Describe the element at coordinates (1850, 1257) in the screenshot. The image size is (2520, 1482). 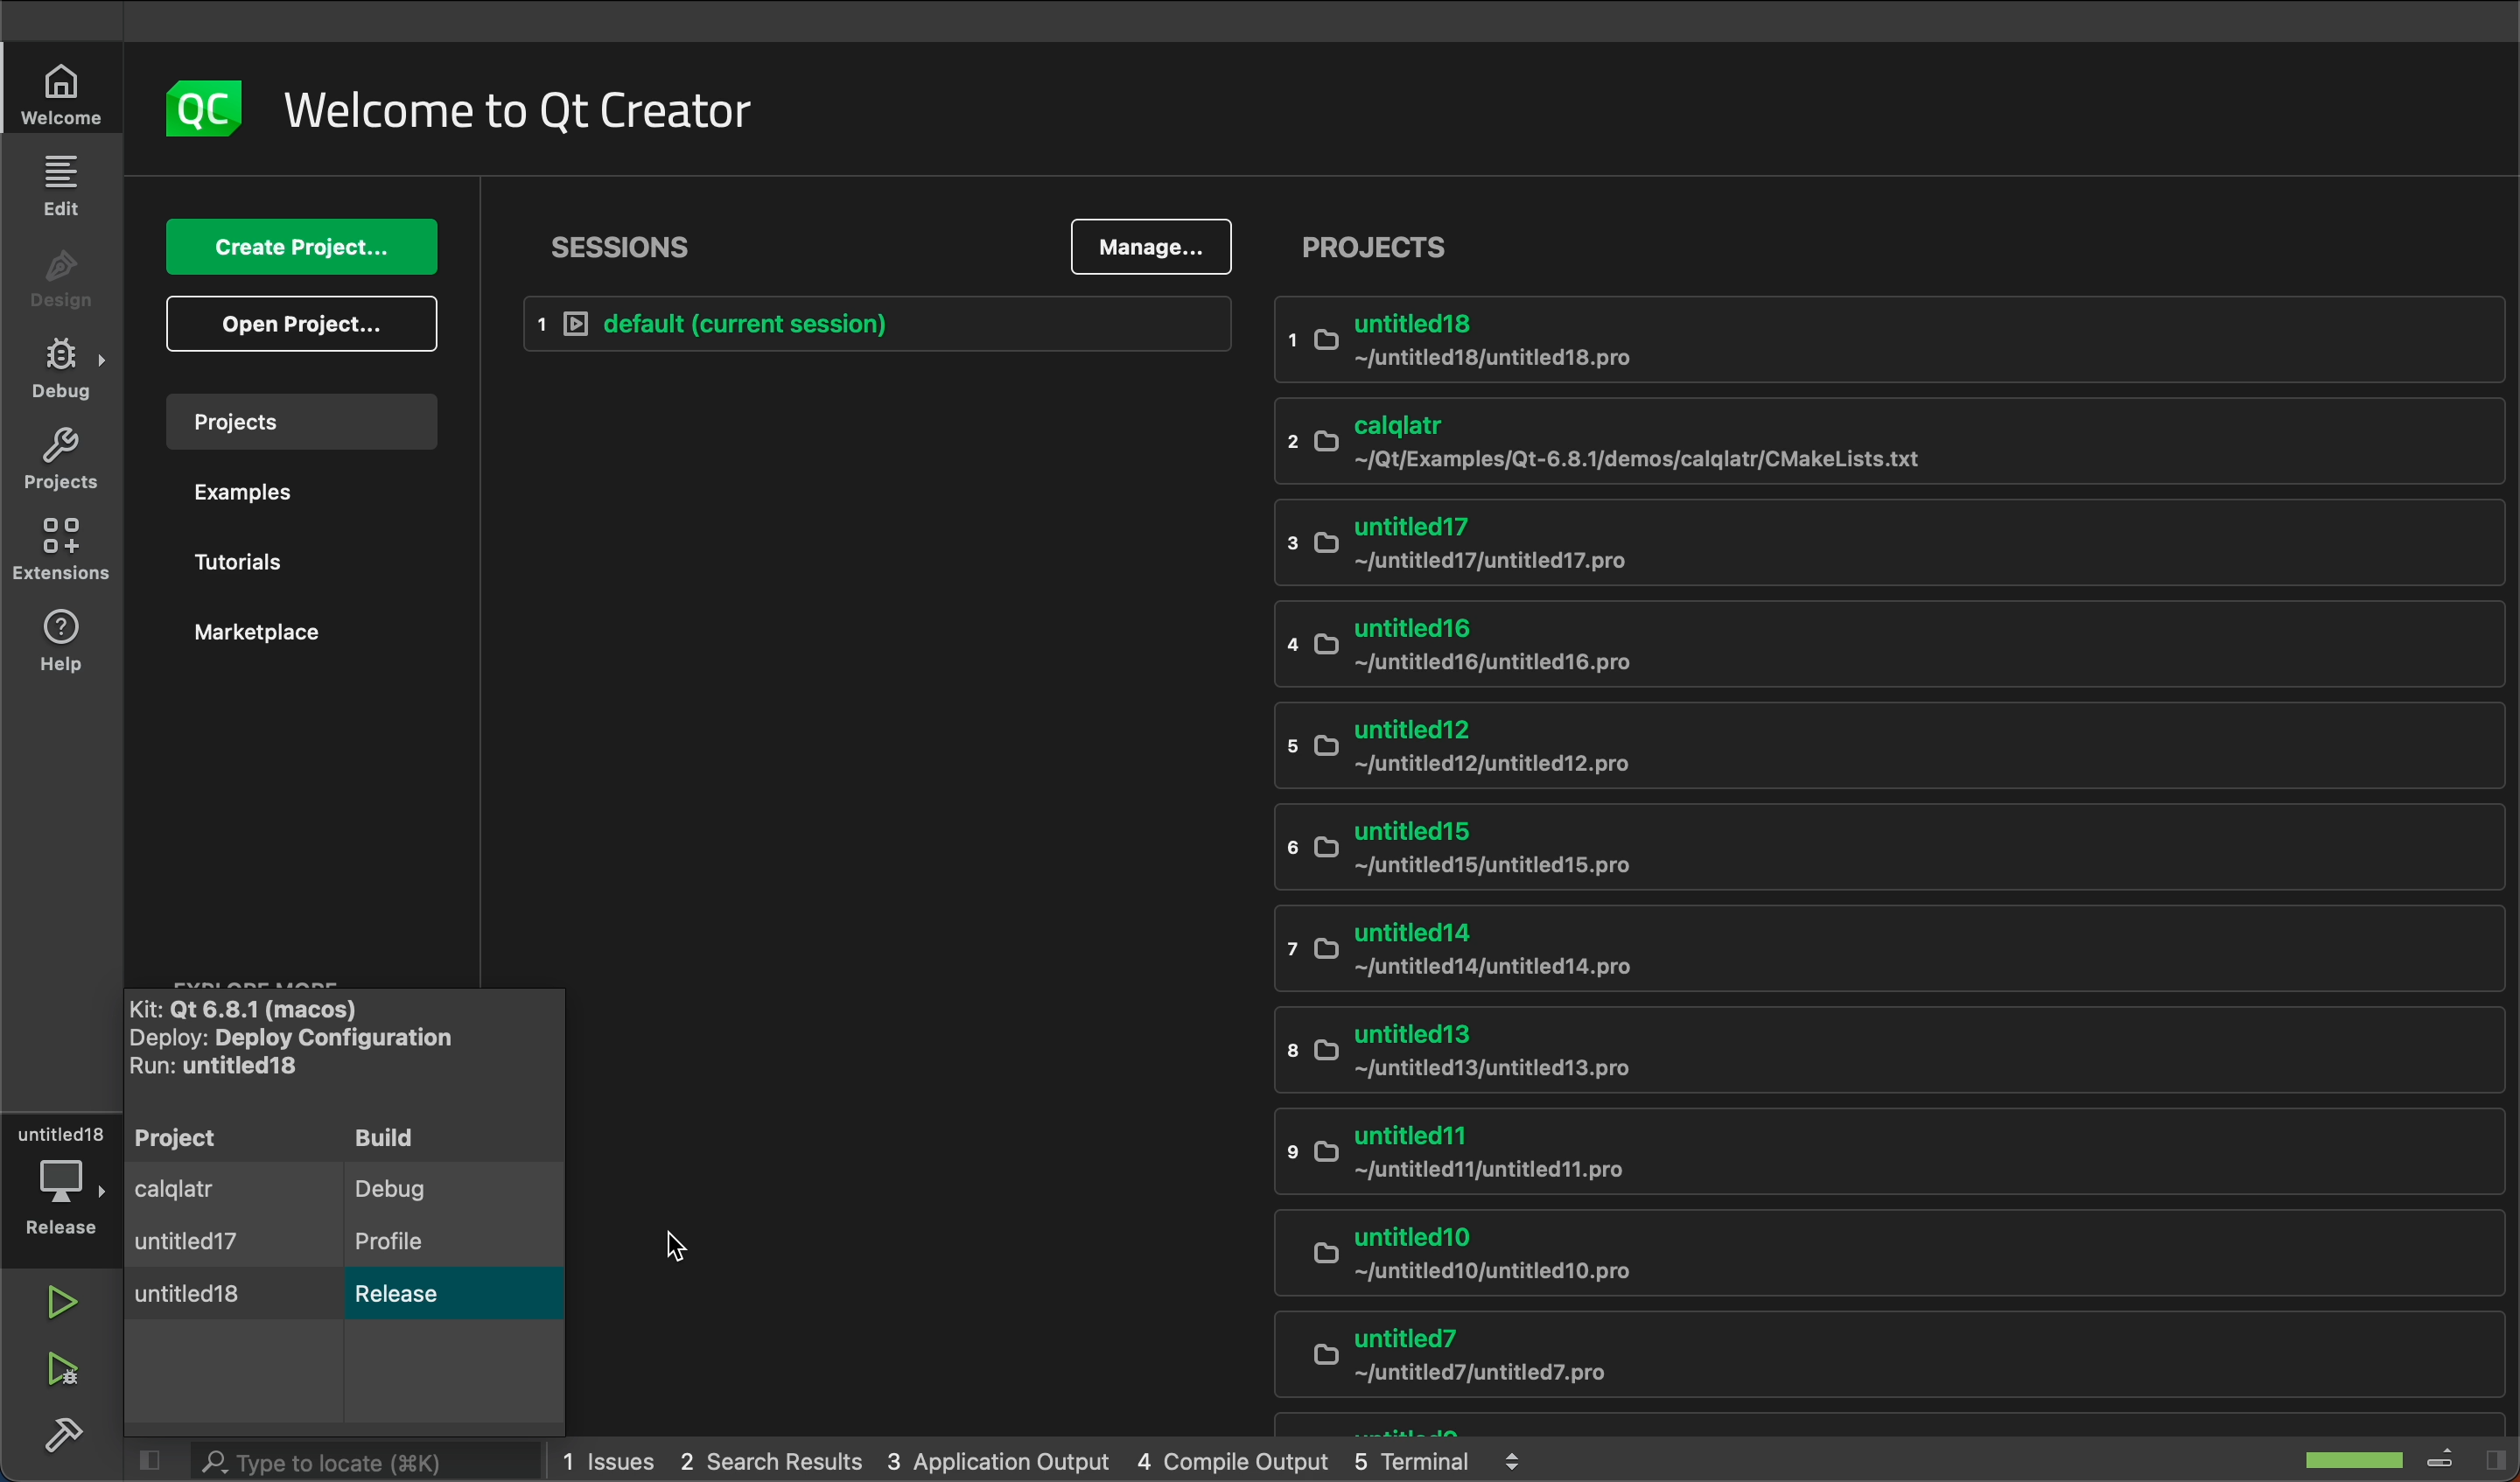
I see `untitled10` at that location.